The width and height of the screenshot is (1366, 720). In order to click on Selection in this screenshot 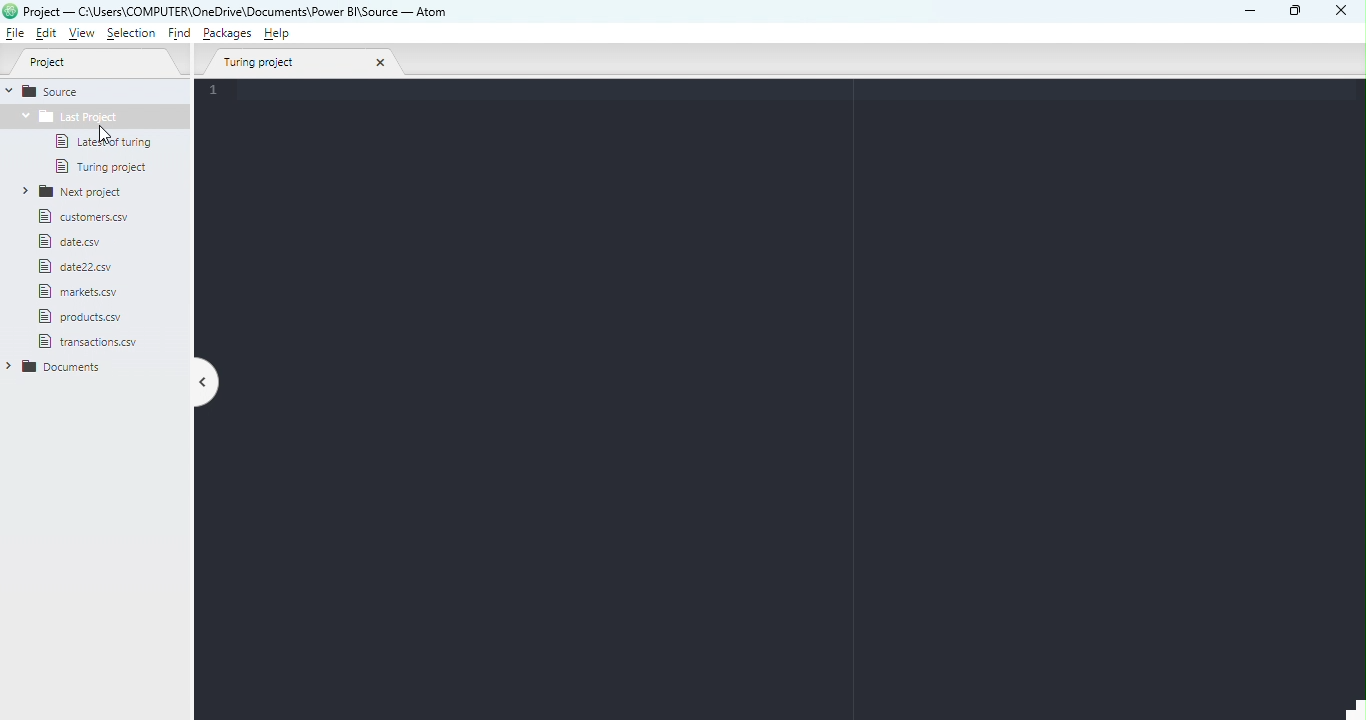, I will do `click(131, 34)`.